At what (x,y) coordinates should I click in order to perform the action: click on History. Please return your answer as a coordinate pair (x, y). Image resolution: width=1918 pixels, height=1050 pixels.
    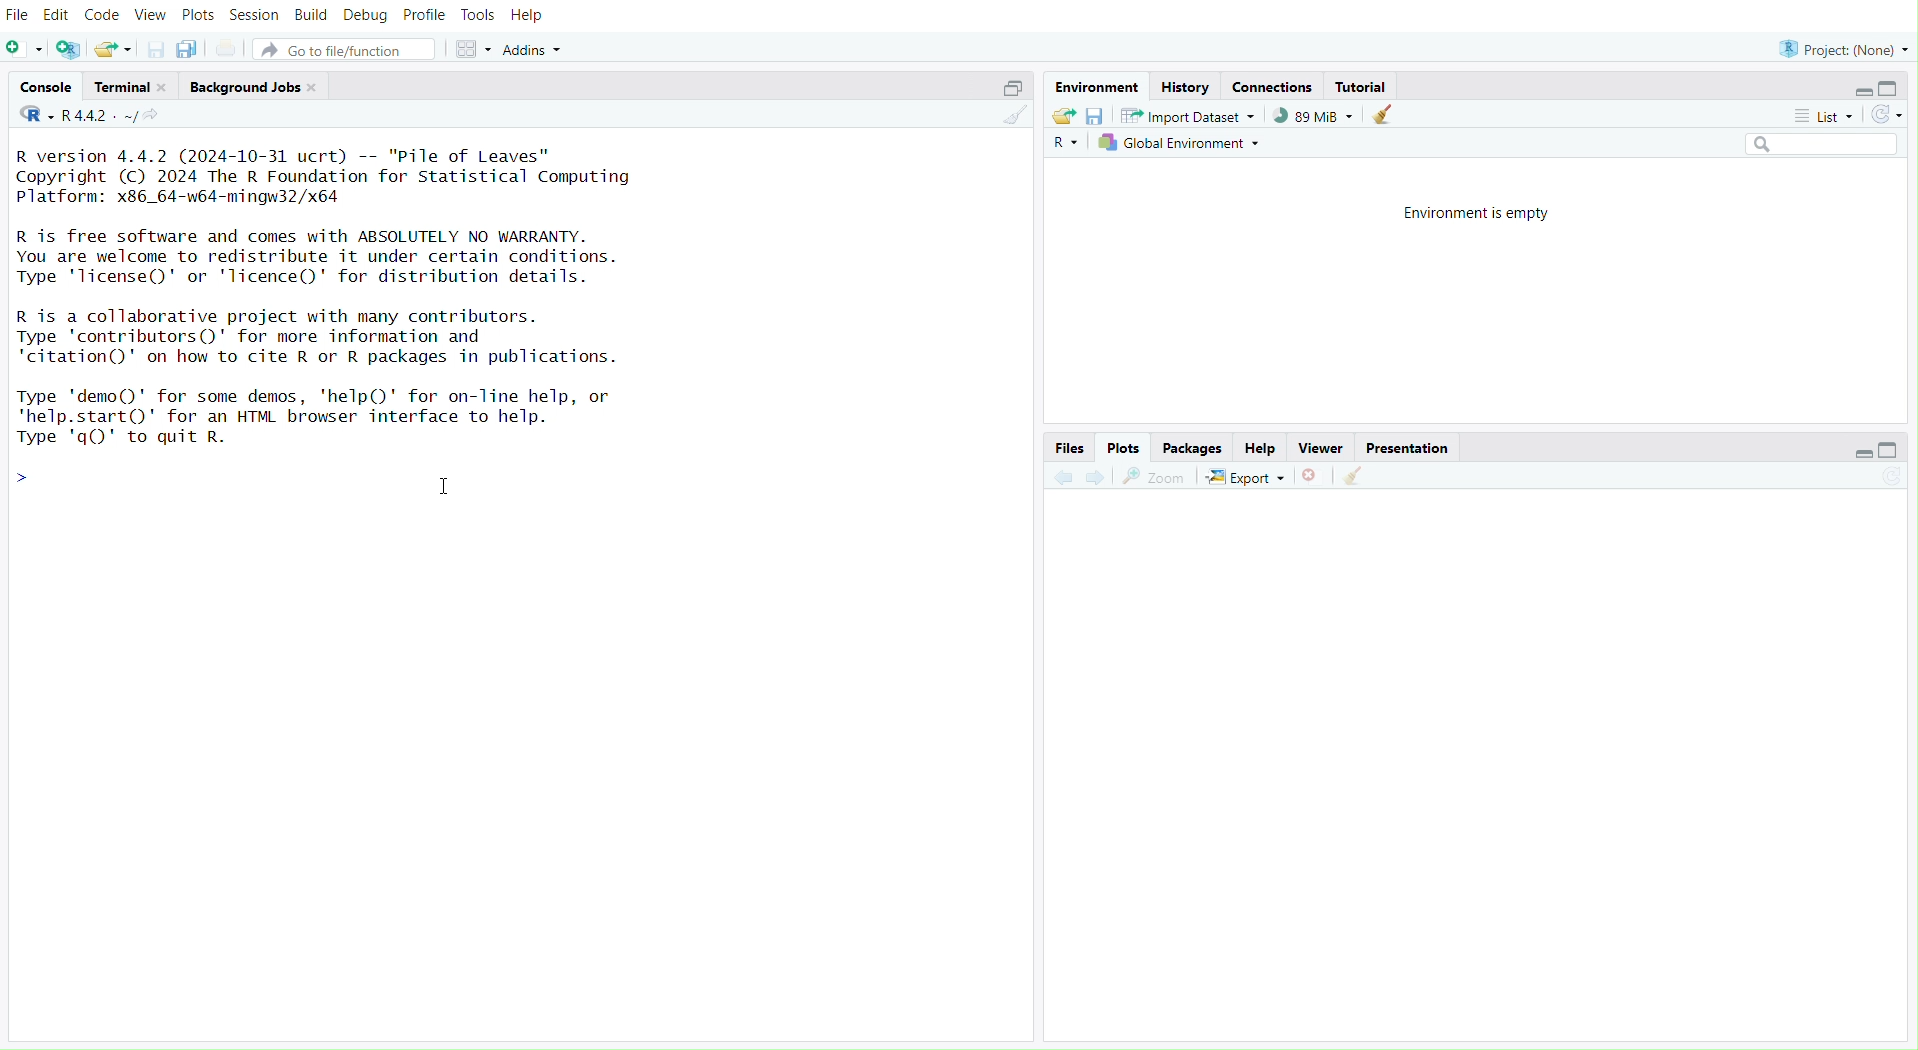
    Looking at the image, I should click on (1191, 84).